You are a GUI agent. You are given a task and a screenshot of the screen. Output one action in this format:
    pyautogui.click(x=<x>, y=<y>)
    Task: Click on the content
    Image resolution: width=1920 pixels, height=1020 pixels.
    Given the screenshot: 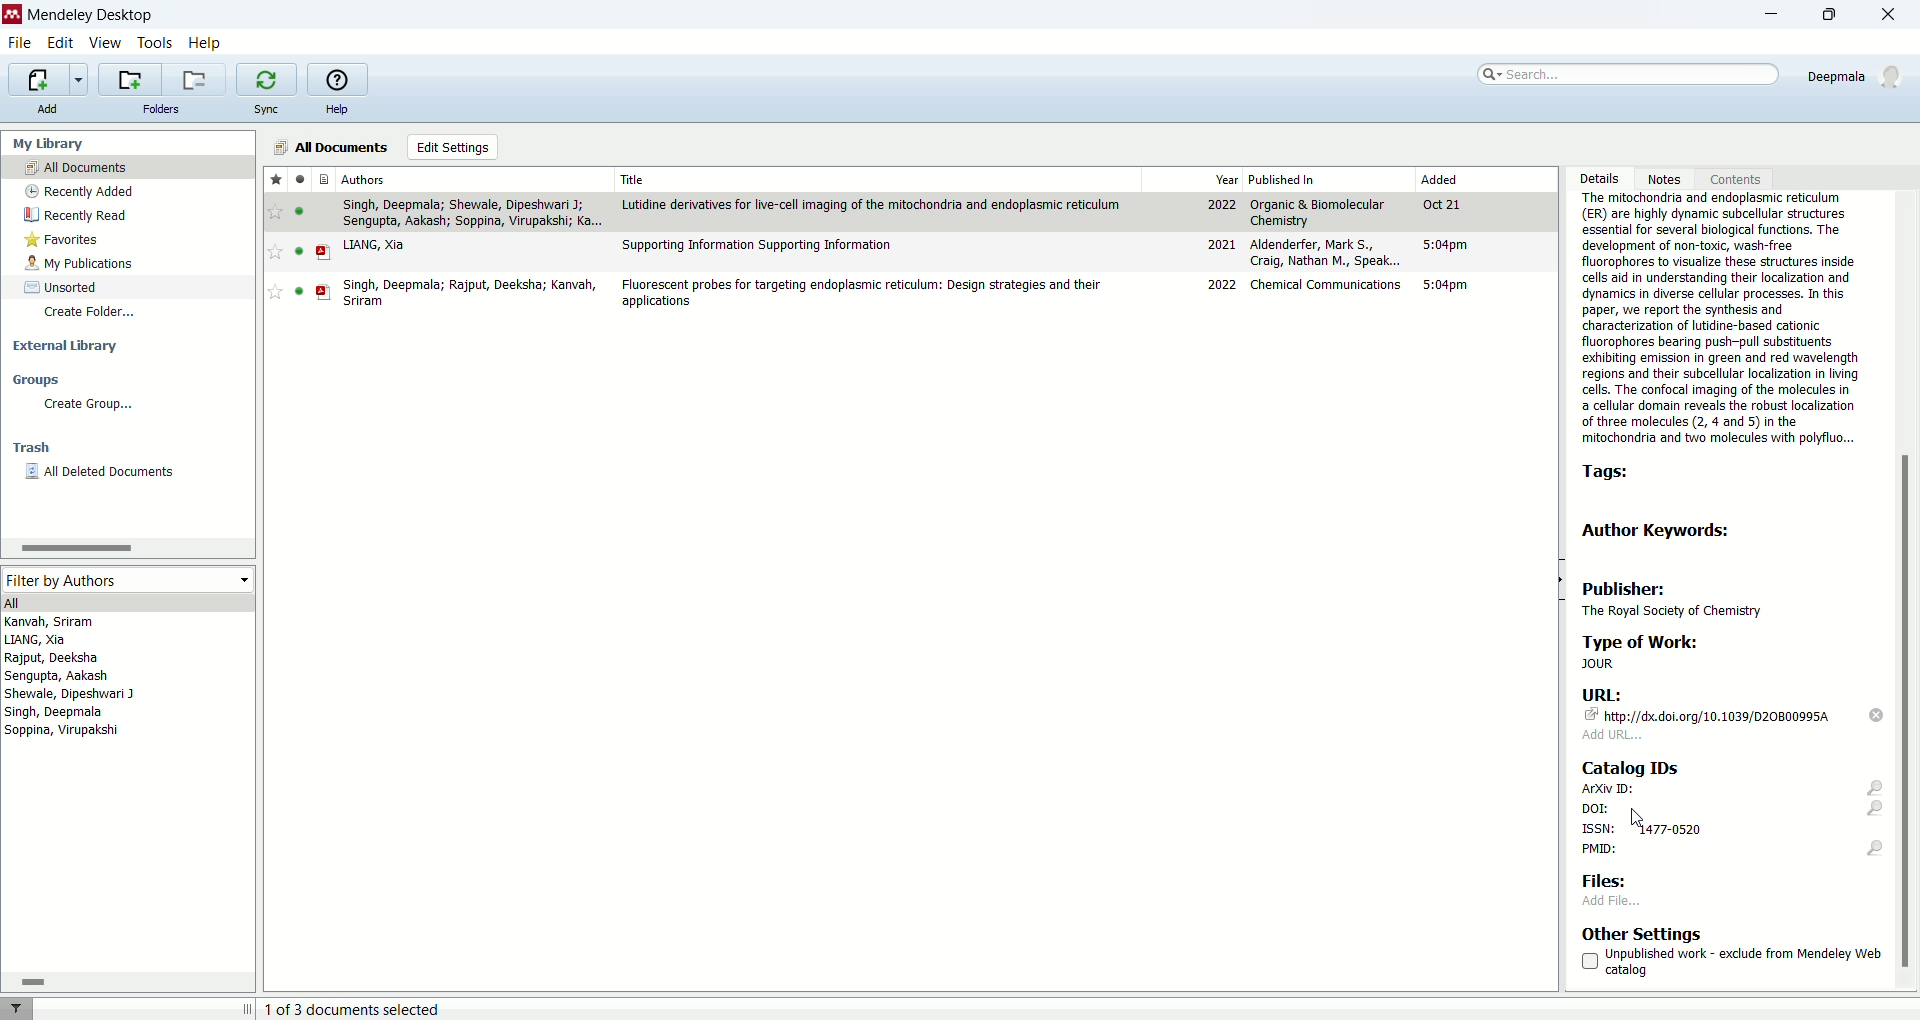 What is the action you would take?
    pyautogui.click(x=1732, y=178)
    